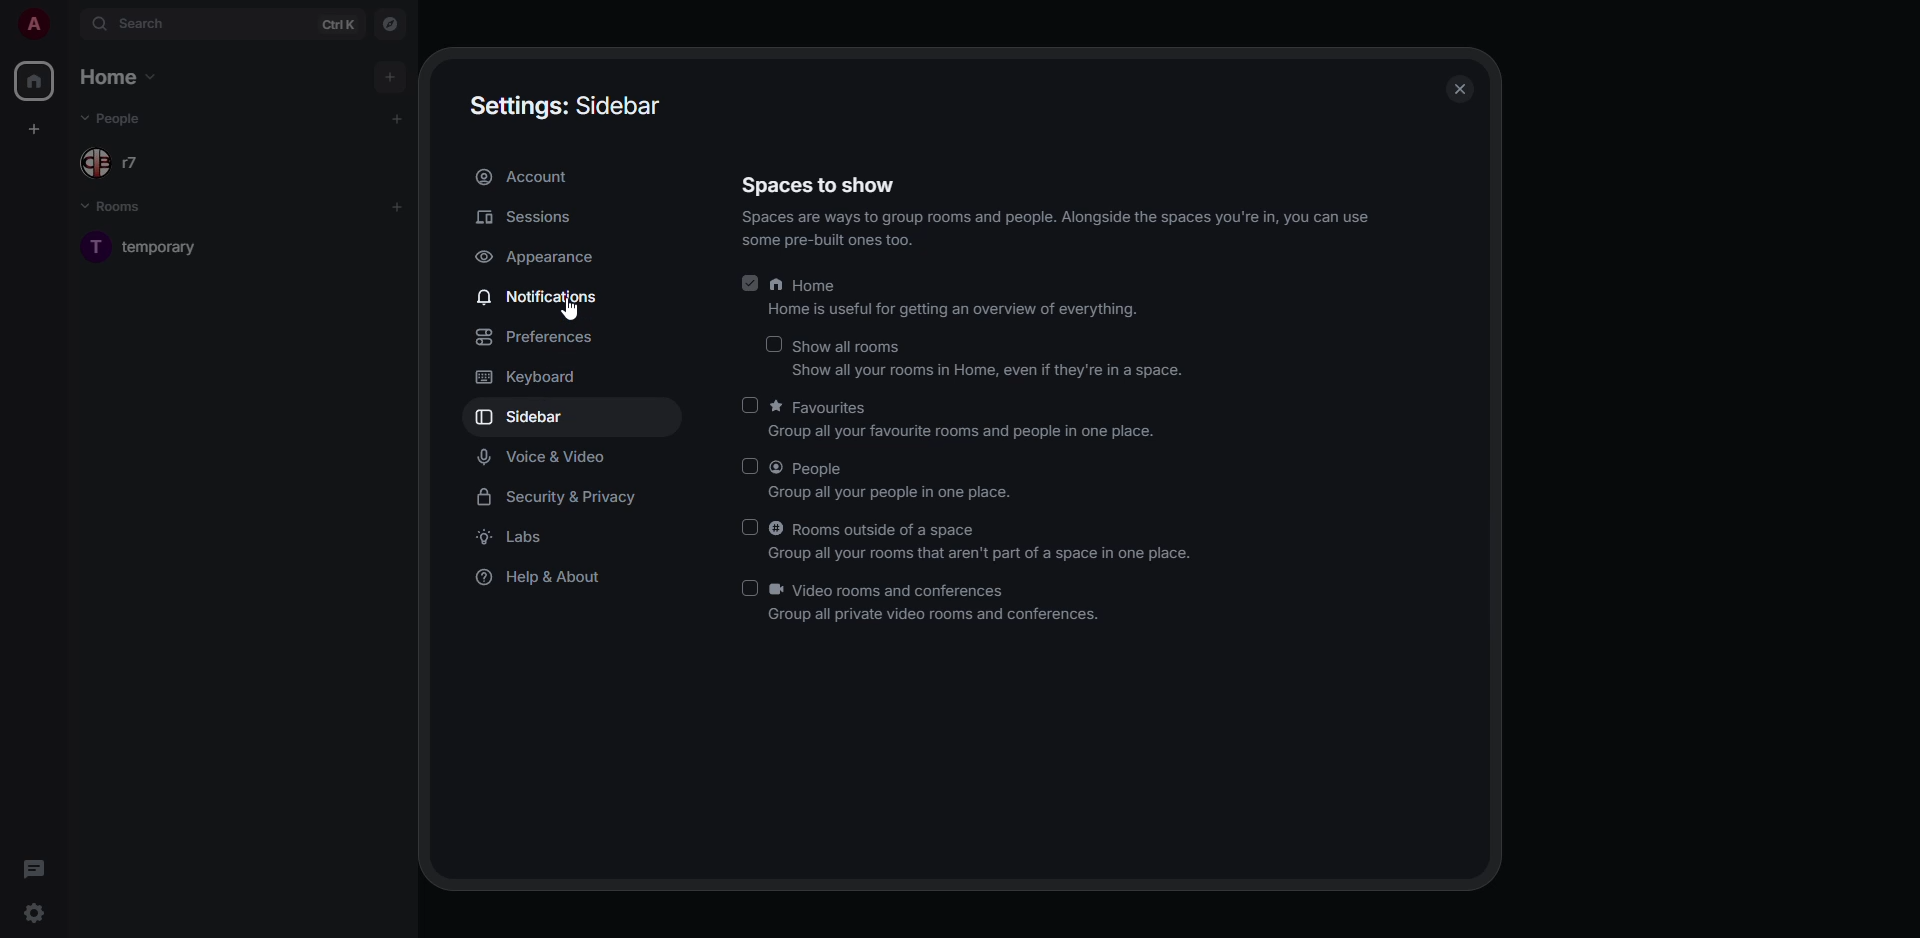 The image size is (1920, 938). Describe the element at coordinates (937, 603) in the screenshot. I see `video rooms and conferences` at that location.